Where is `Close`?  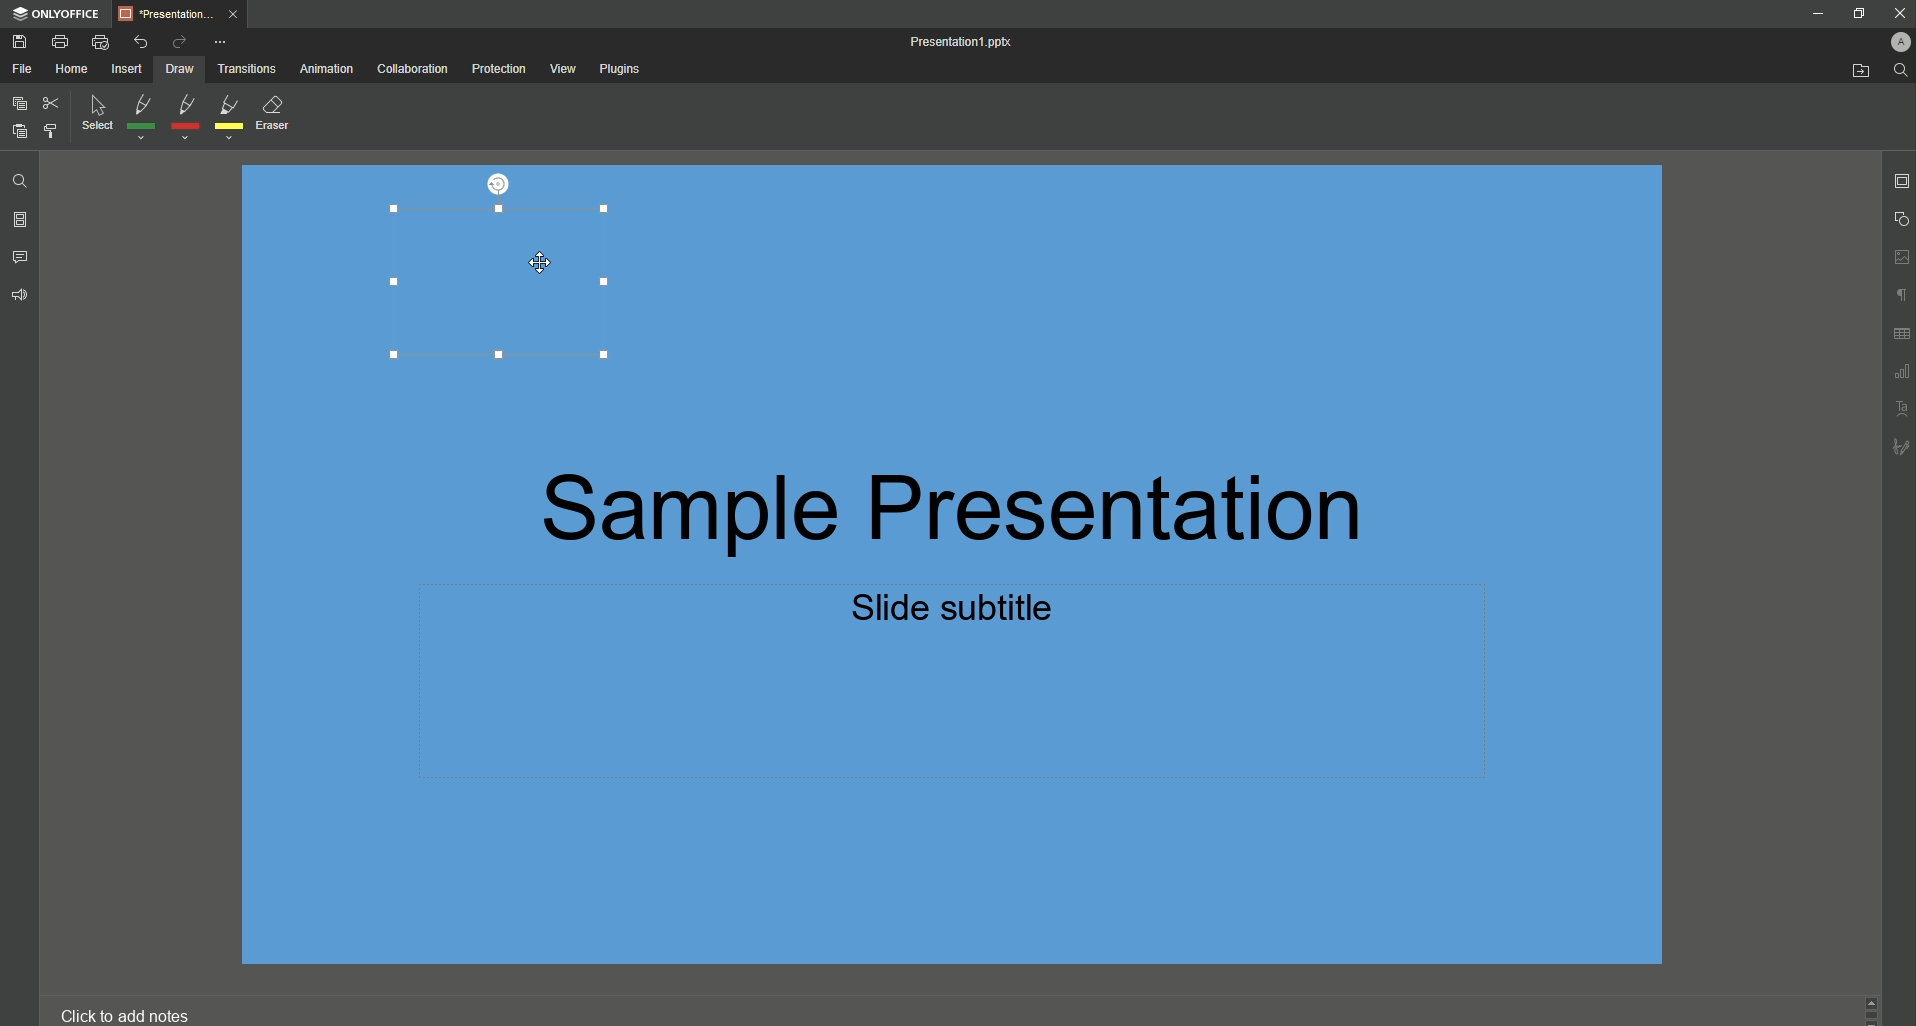
Close is located at coordinates (1895, 13).